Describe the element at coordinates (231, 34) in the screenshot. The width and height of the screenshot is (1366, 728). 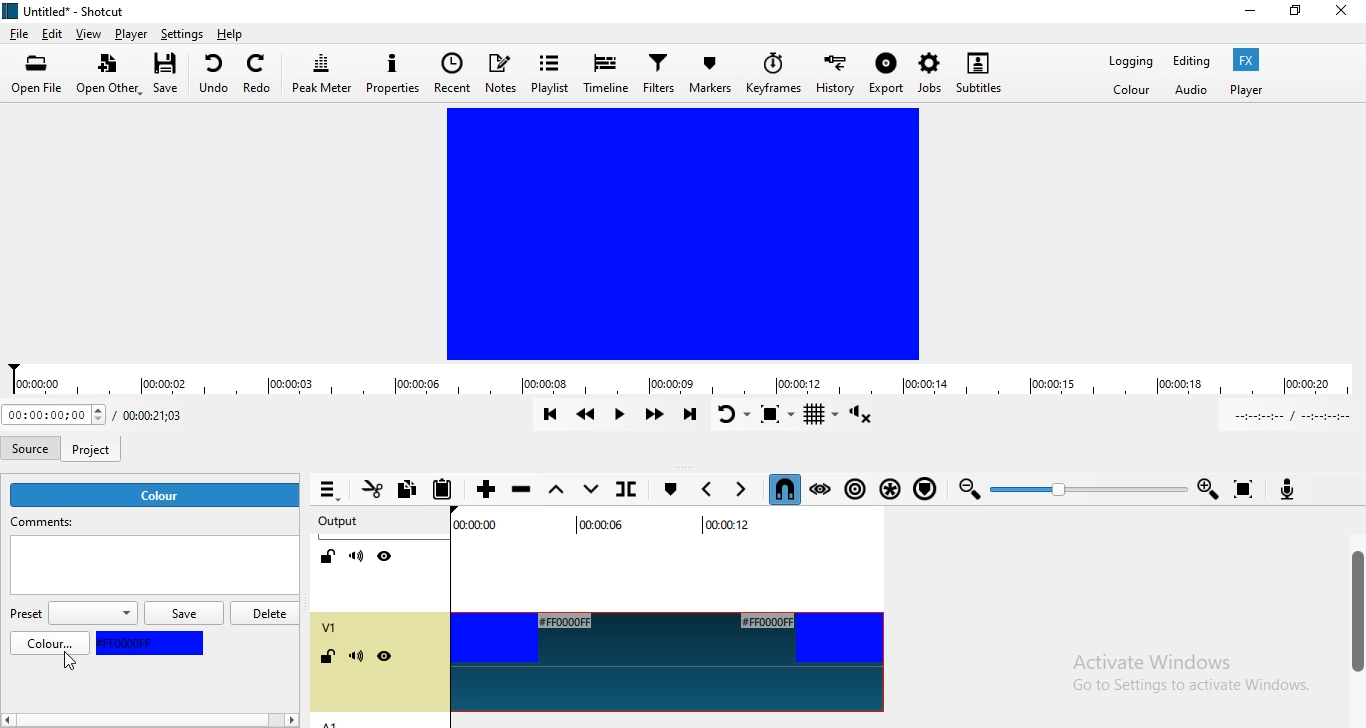
I see `help` at that location.